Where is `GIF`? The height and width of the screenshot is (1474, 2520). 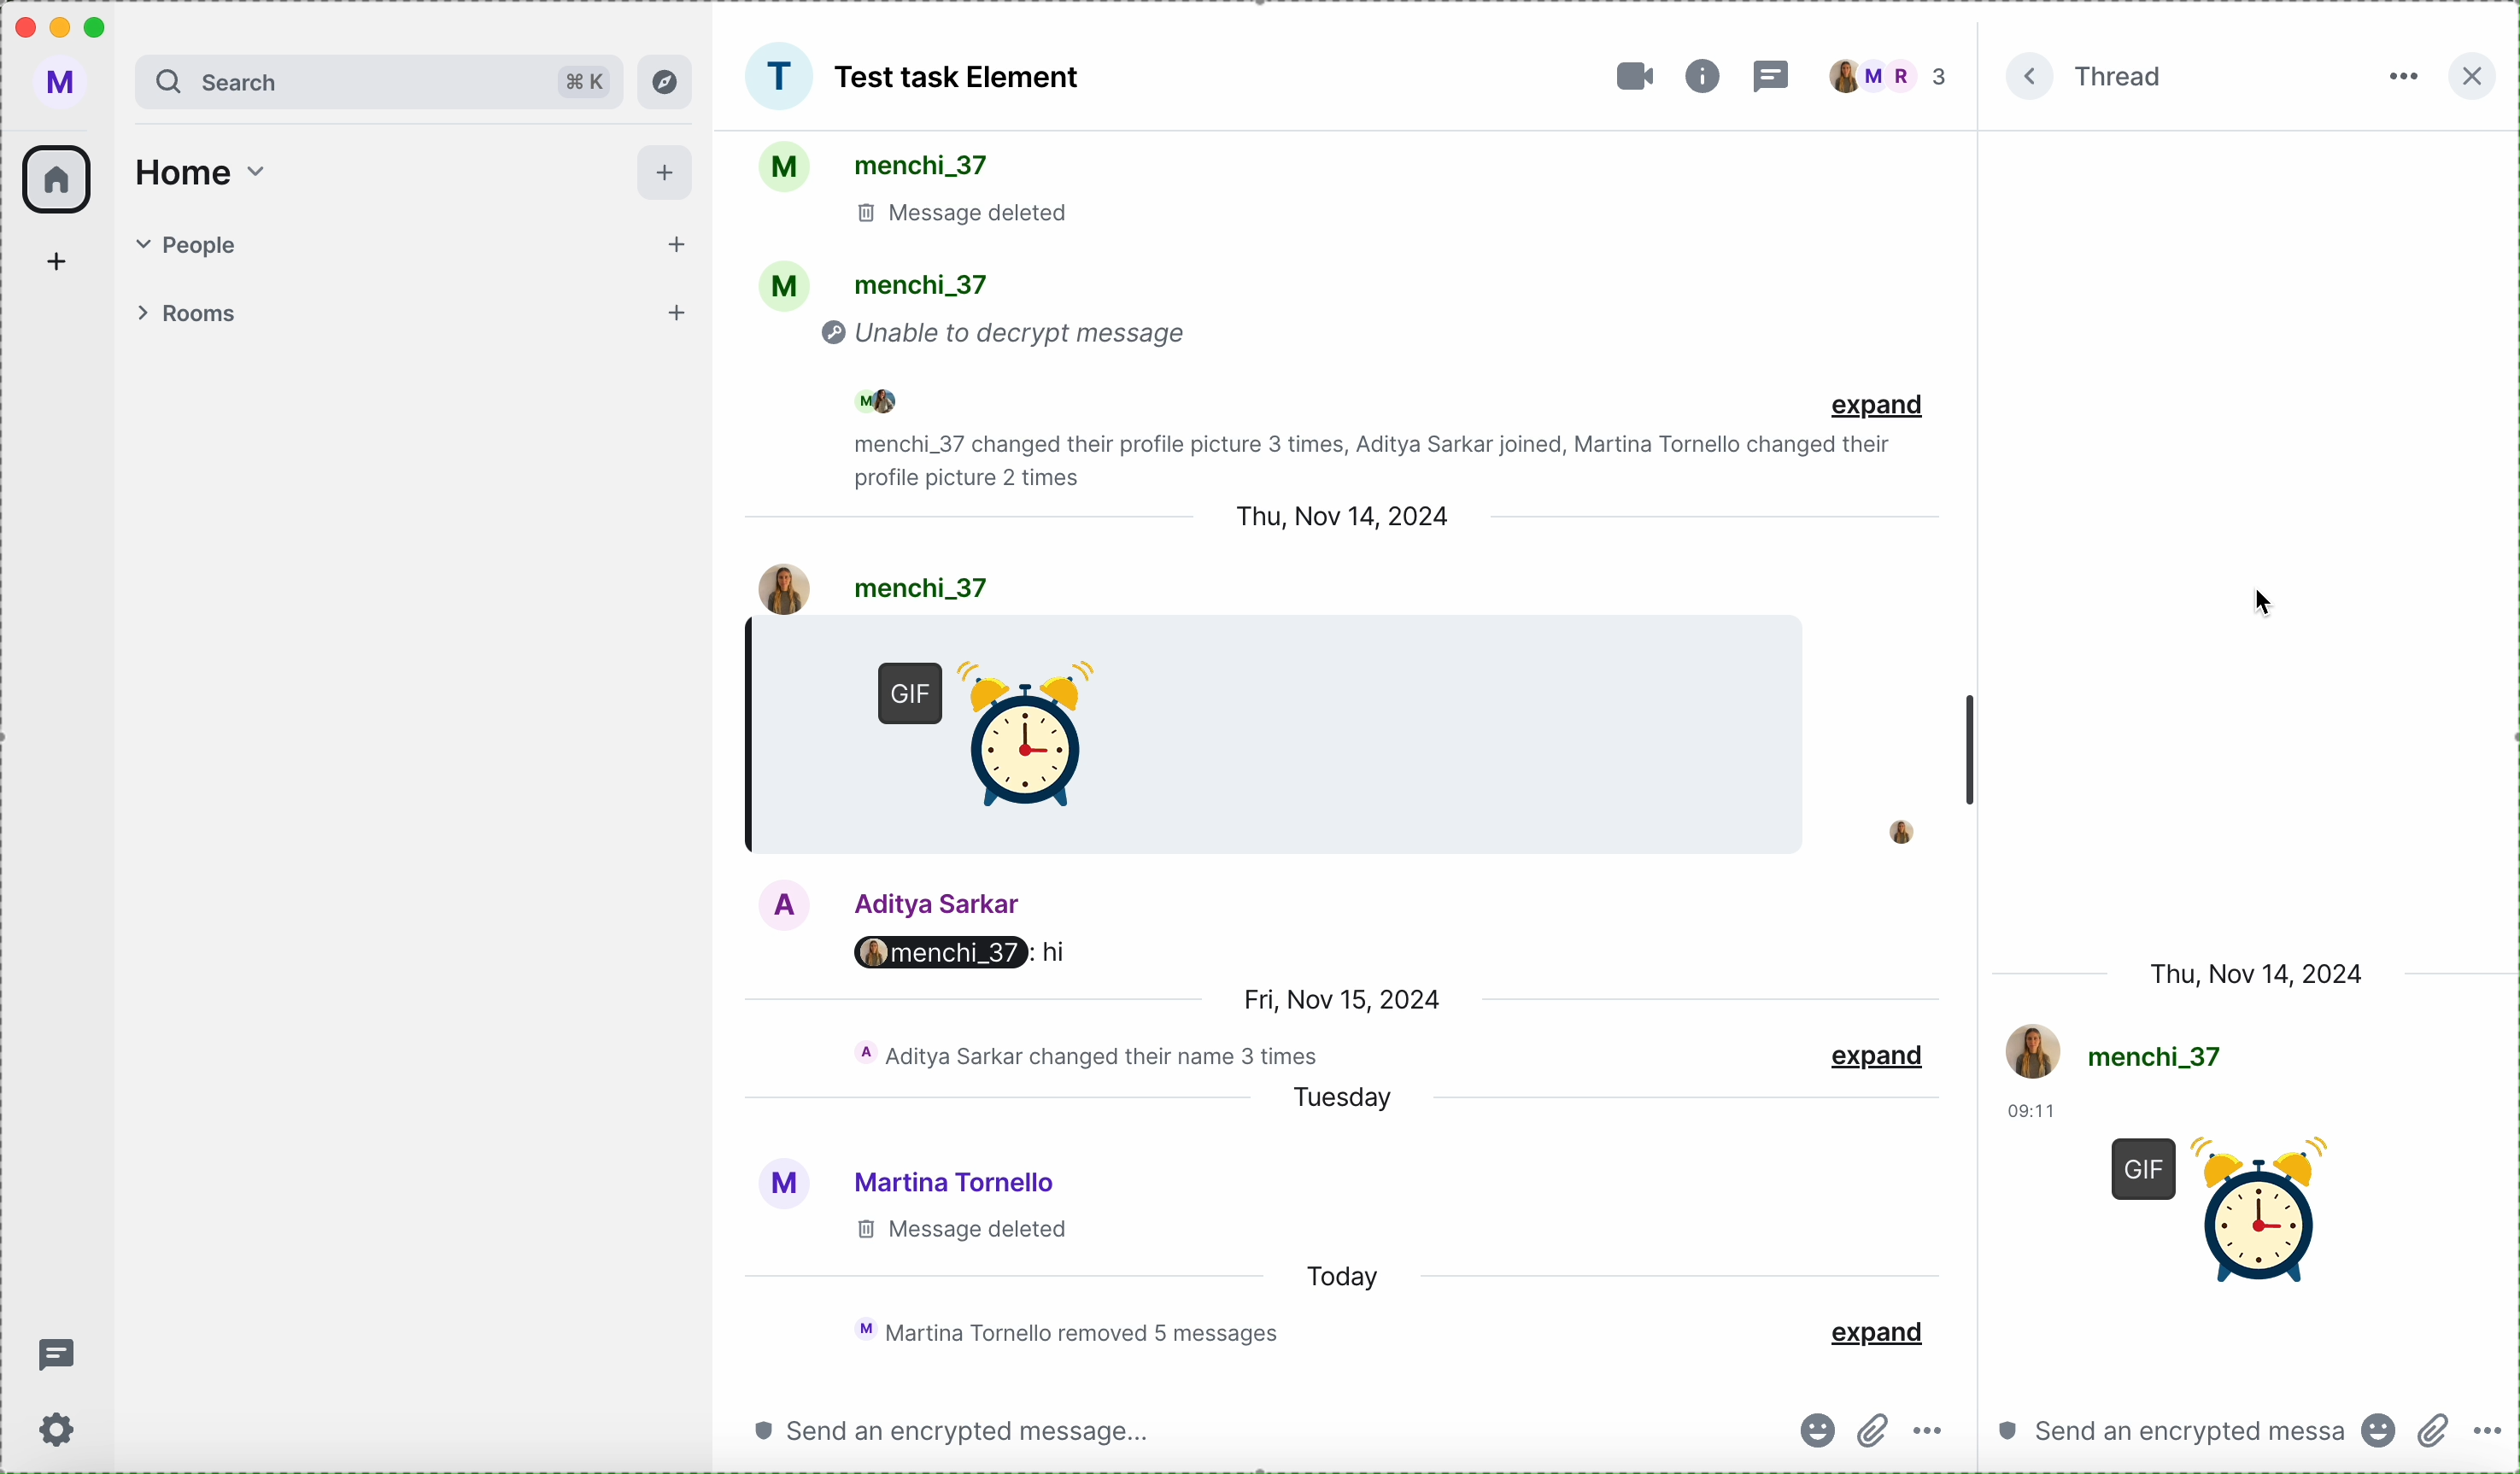
GIF is located at coordinates (2222, 1207).